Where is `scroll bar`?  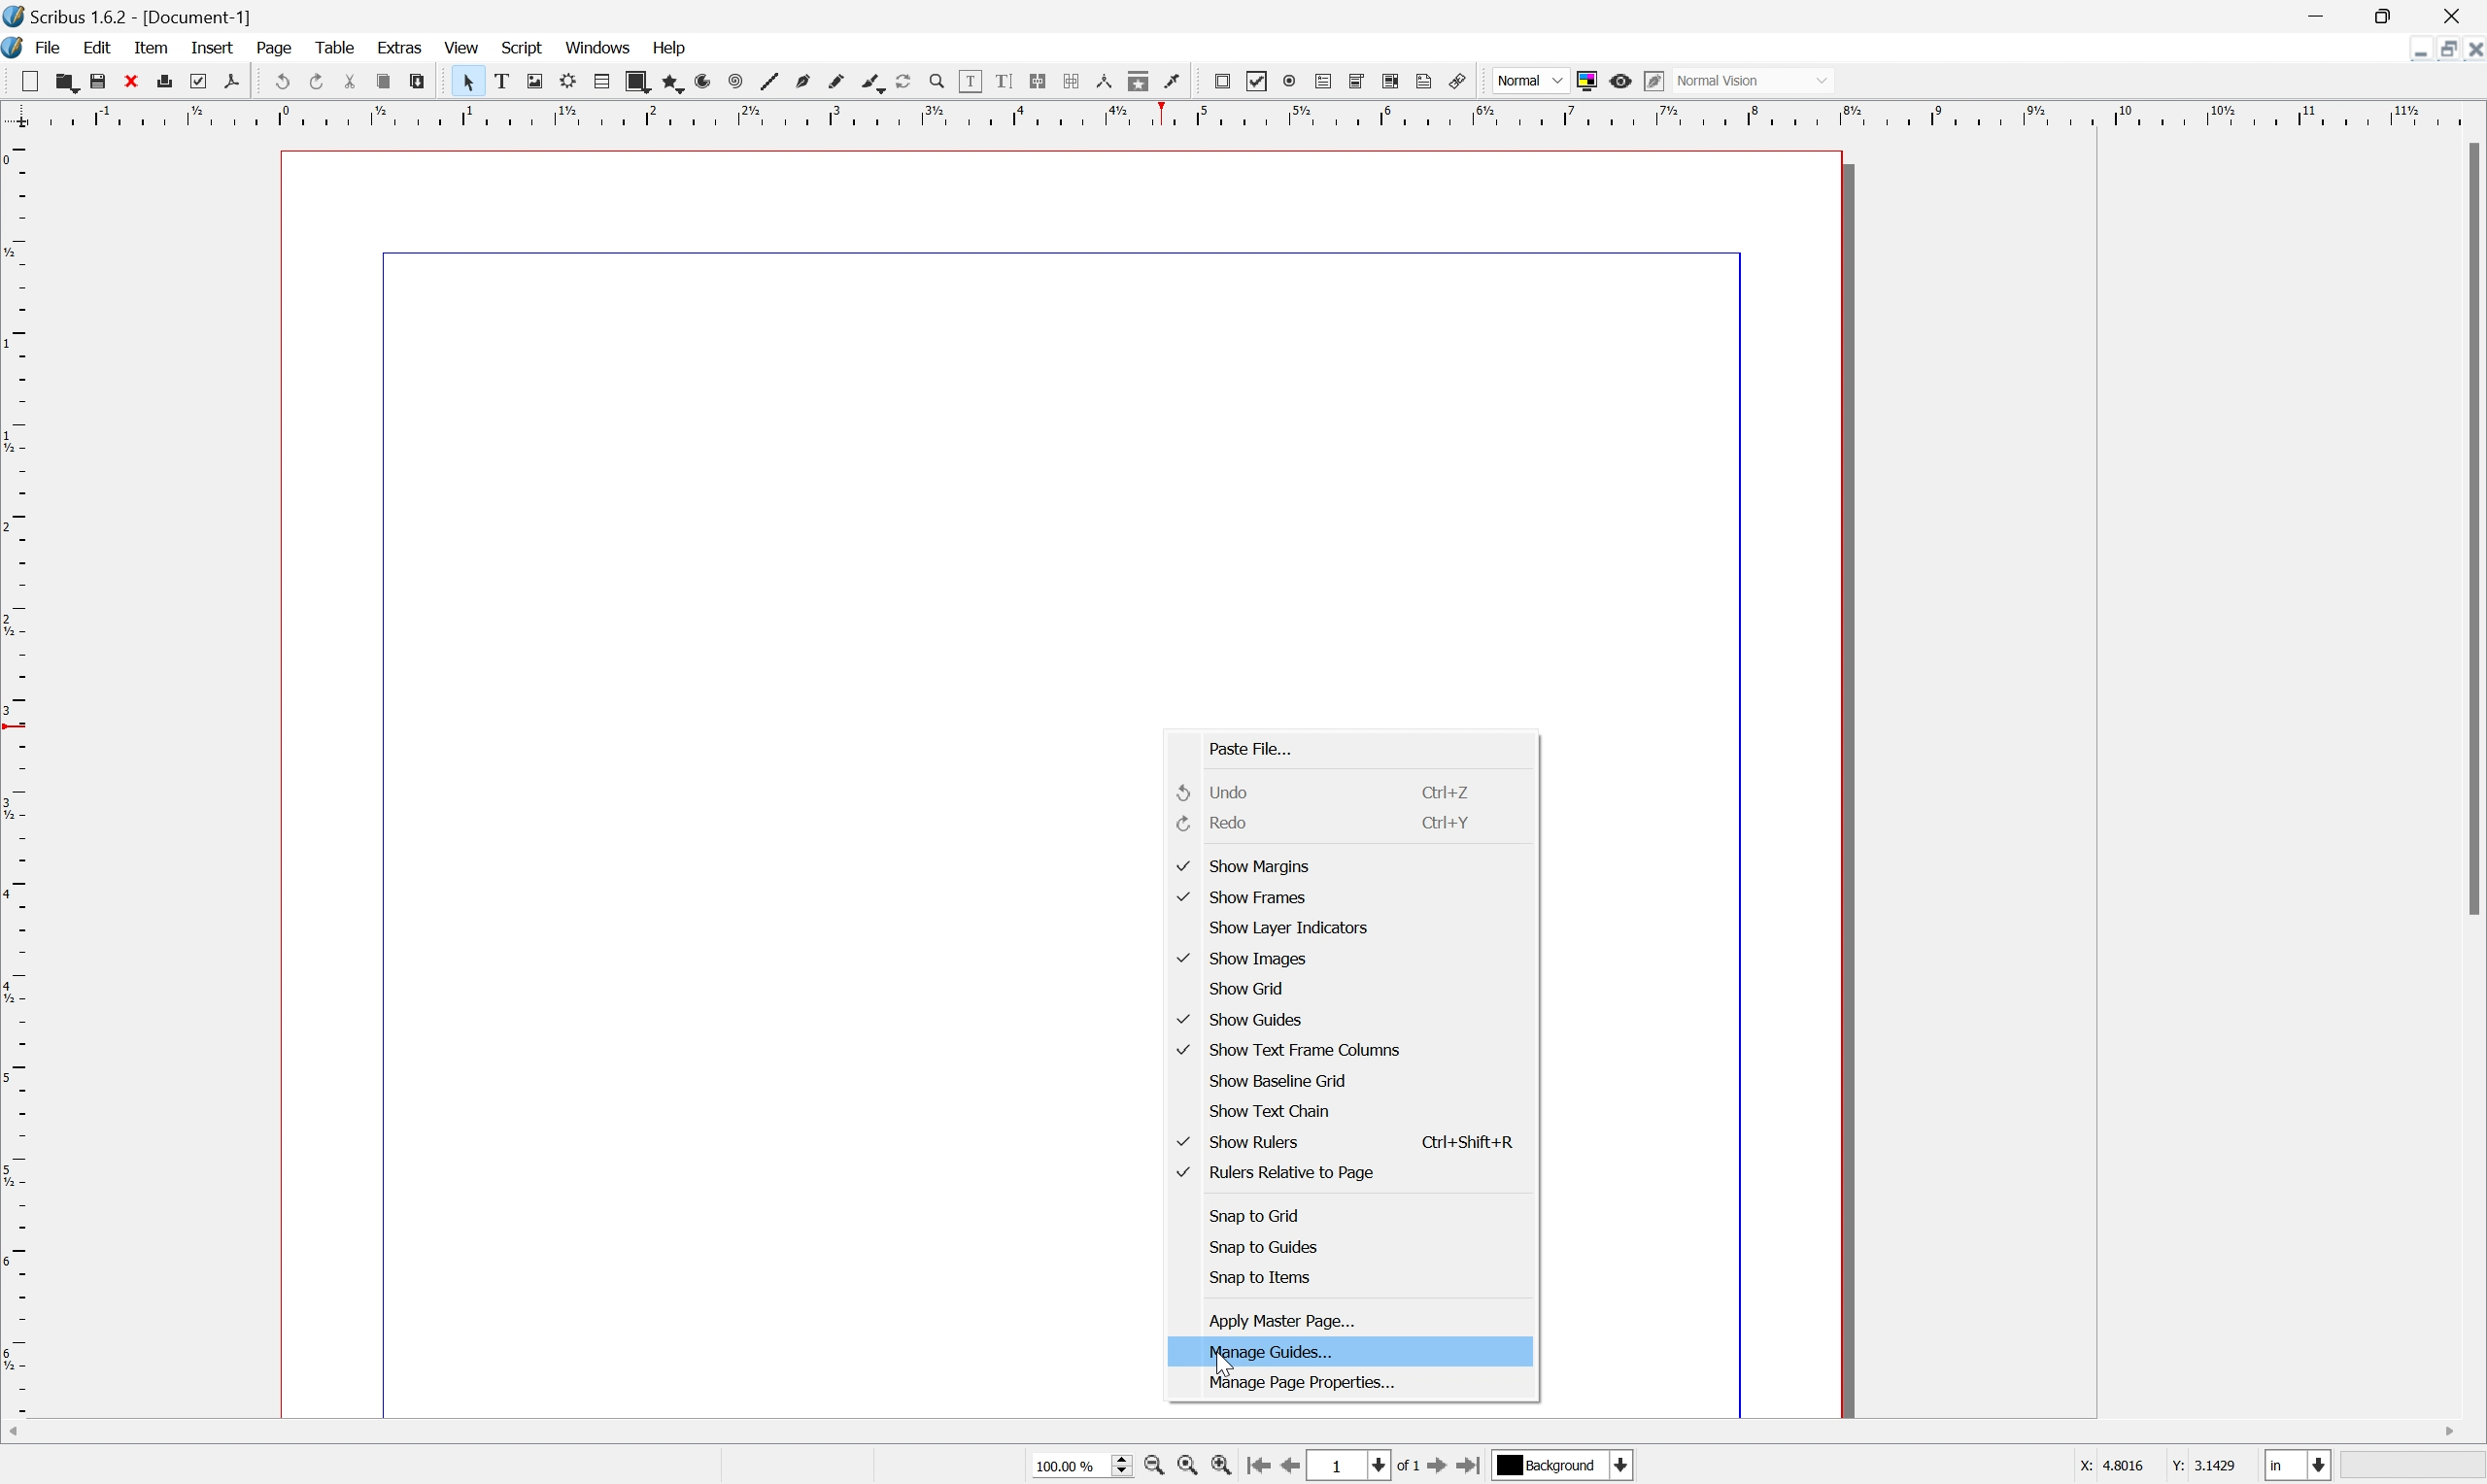
scroll bar is located at coordinates (2471, 529).